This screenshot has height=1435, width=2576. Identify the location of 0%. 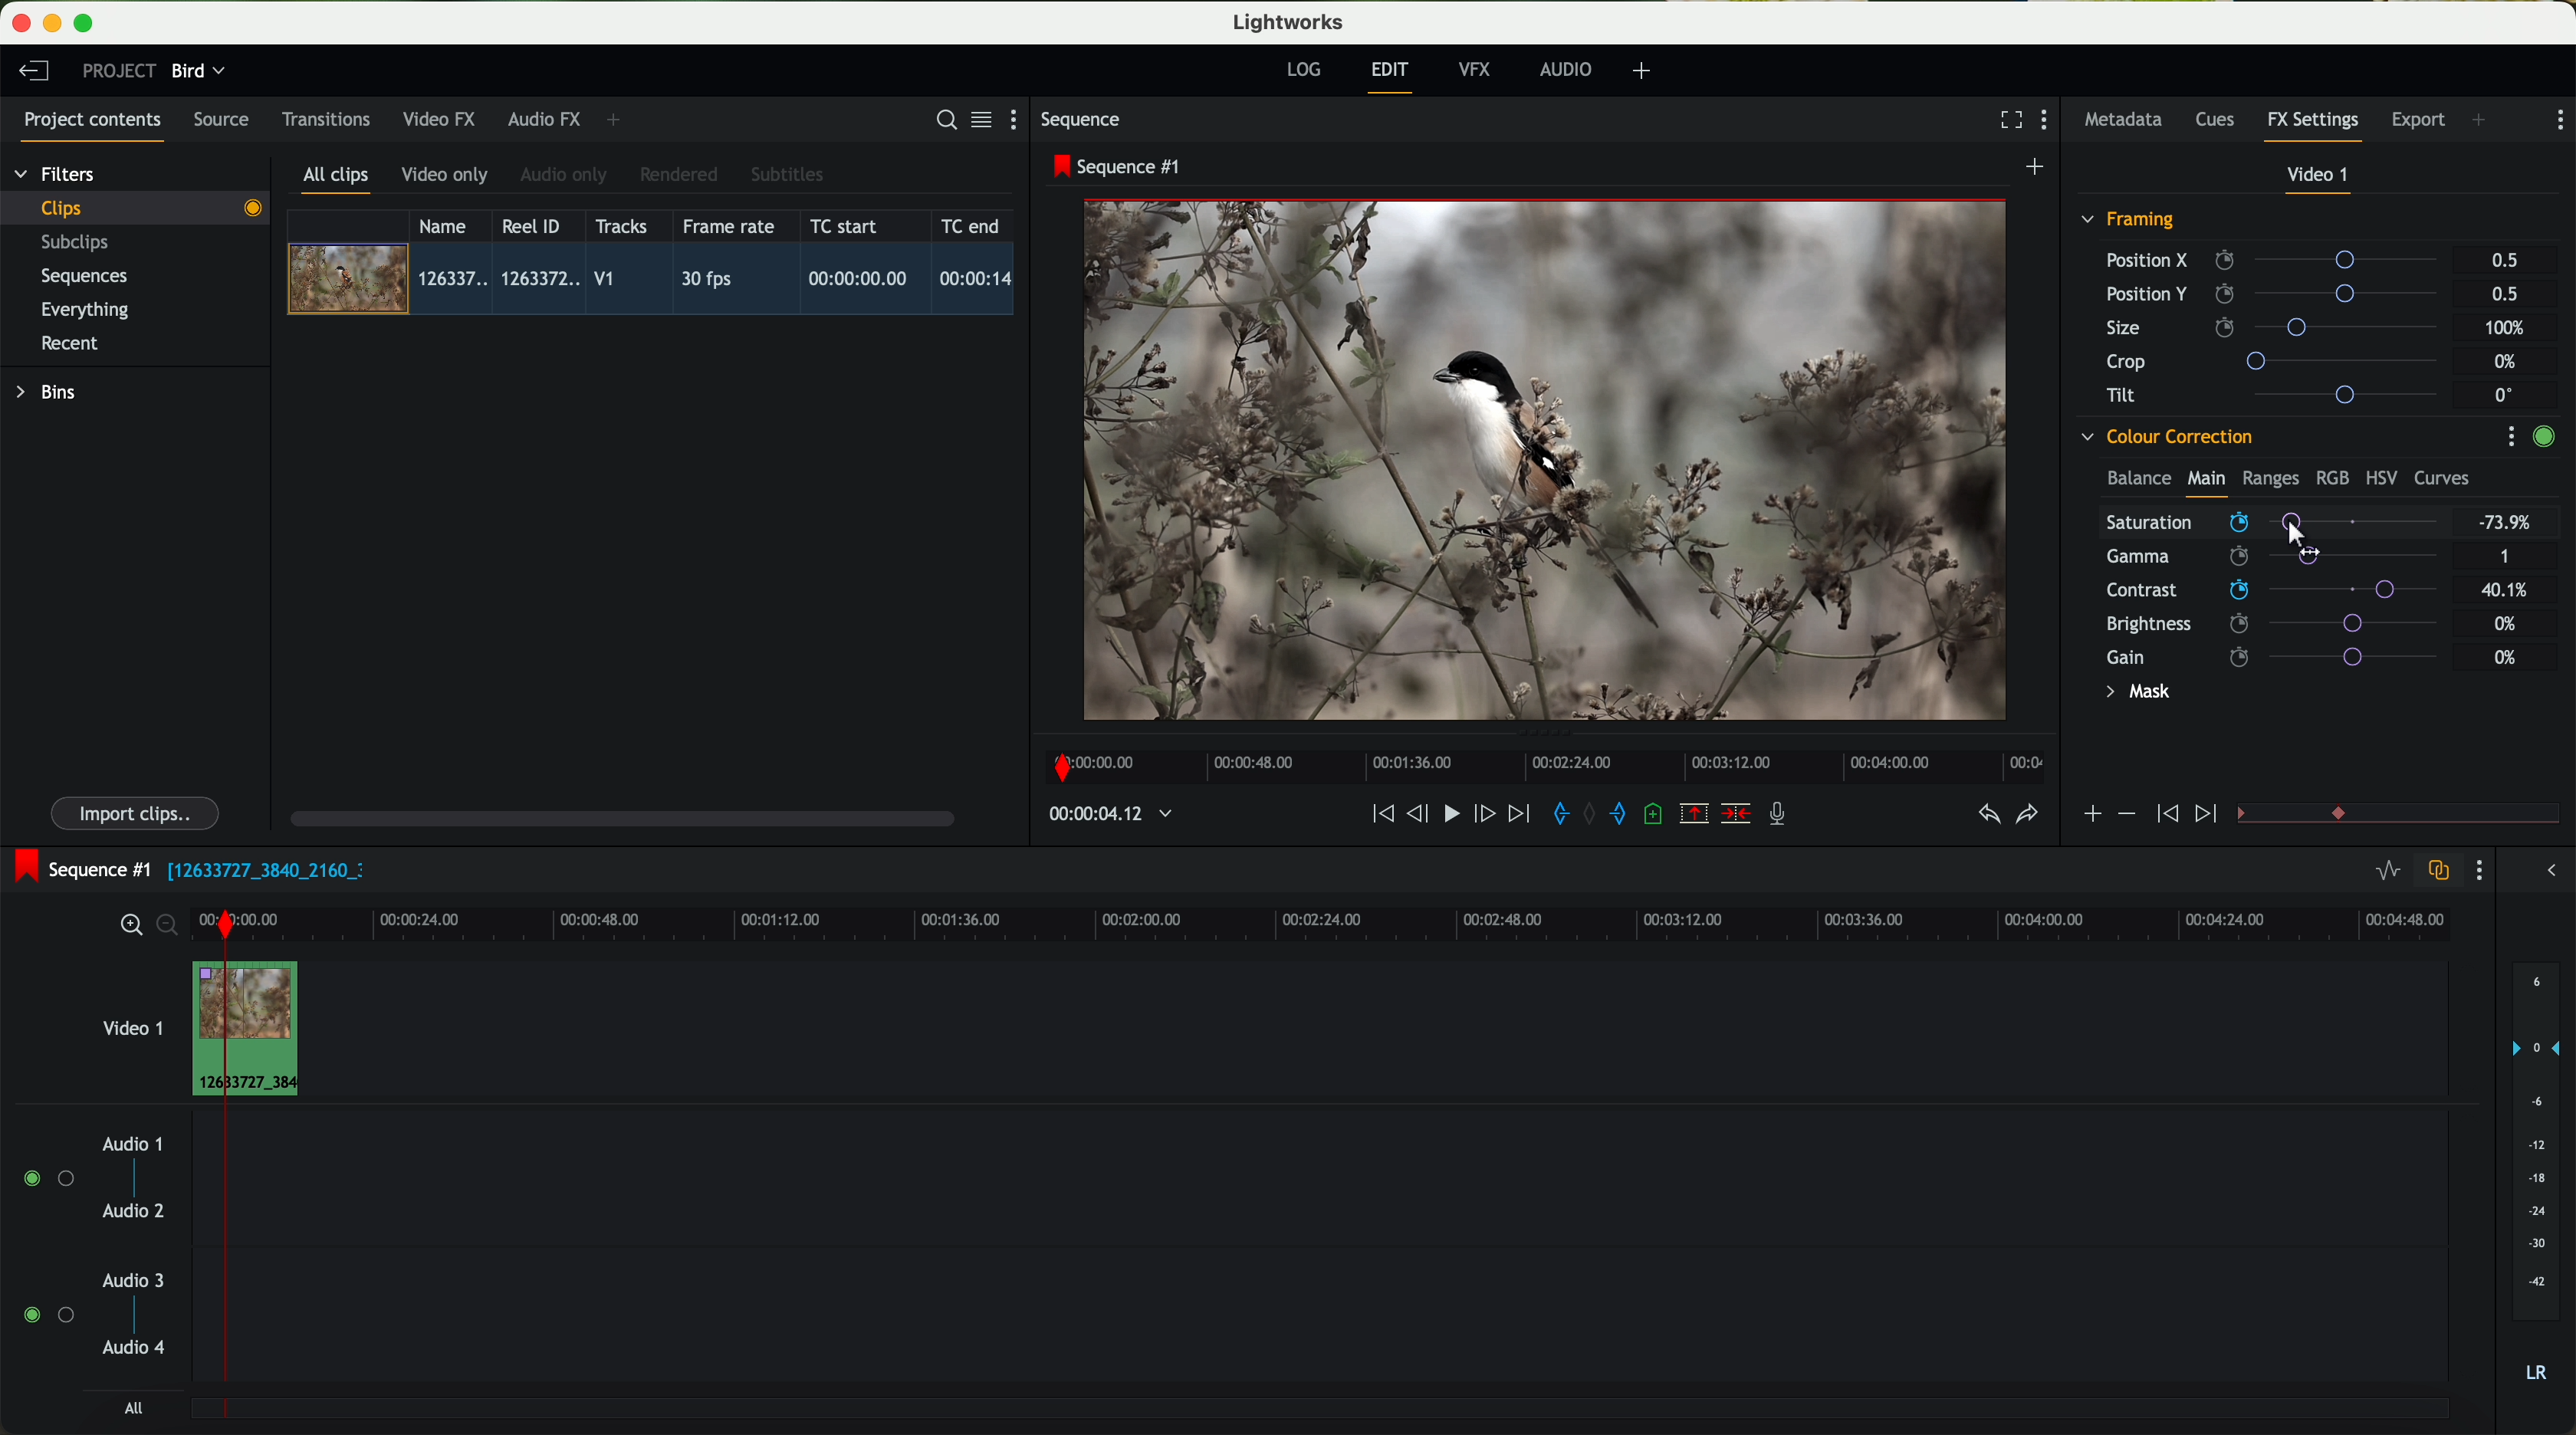
(2506, 621).